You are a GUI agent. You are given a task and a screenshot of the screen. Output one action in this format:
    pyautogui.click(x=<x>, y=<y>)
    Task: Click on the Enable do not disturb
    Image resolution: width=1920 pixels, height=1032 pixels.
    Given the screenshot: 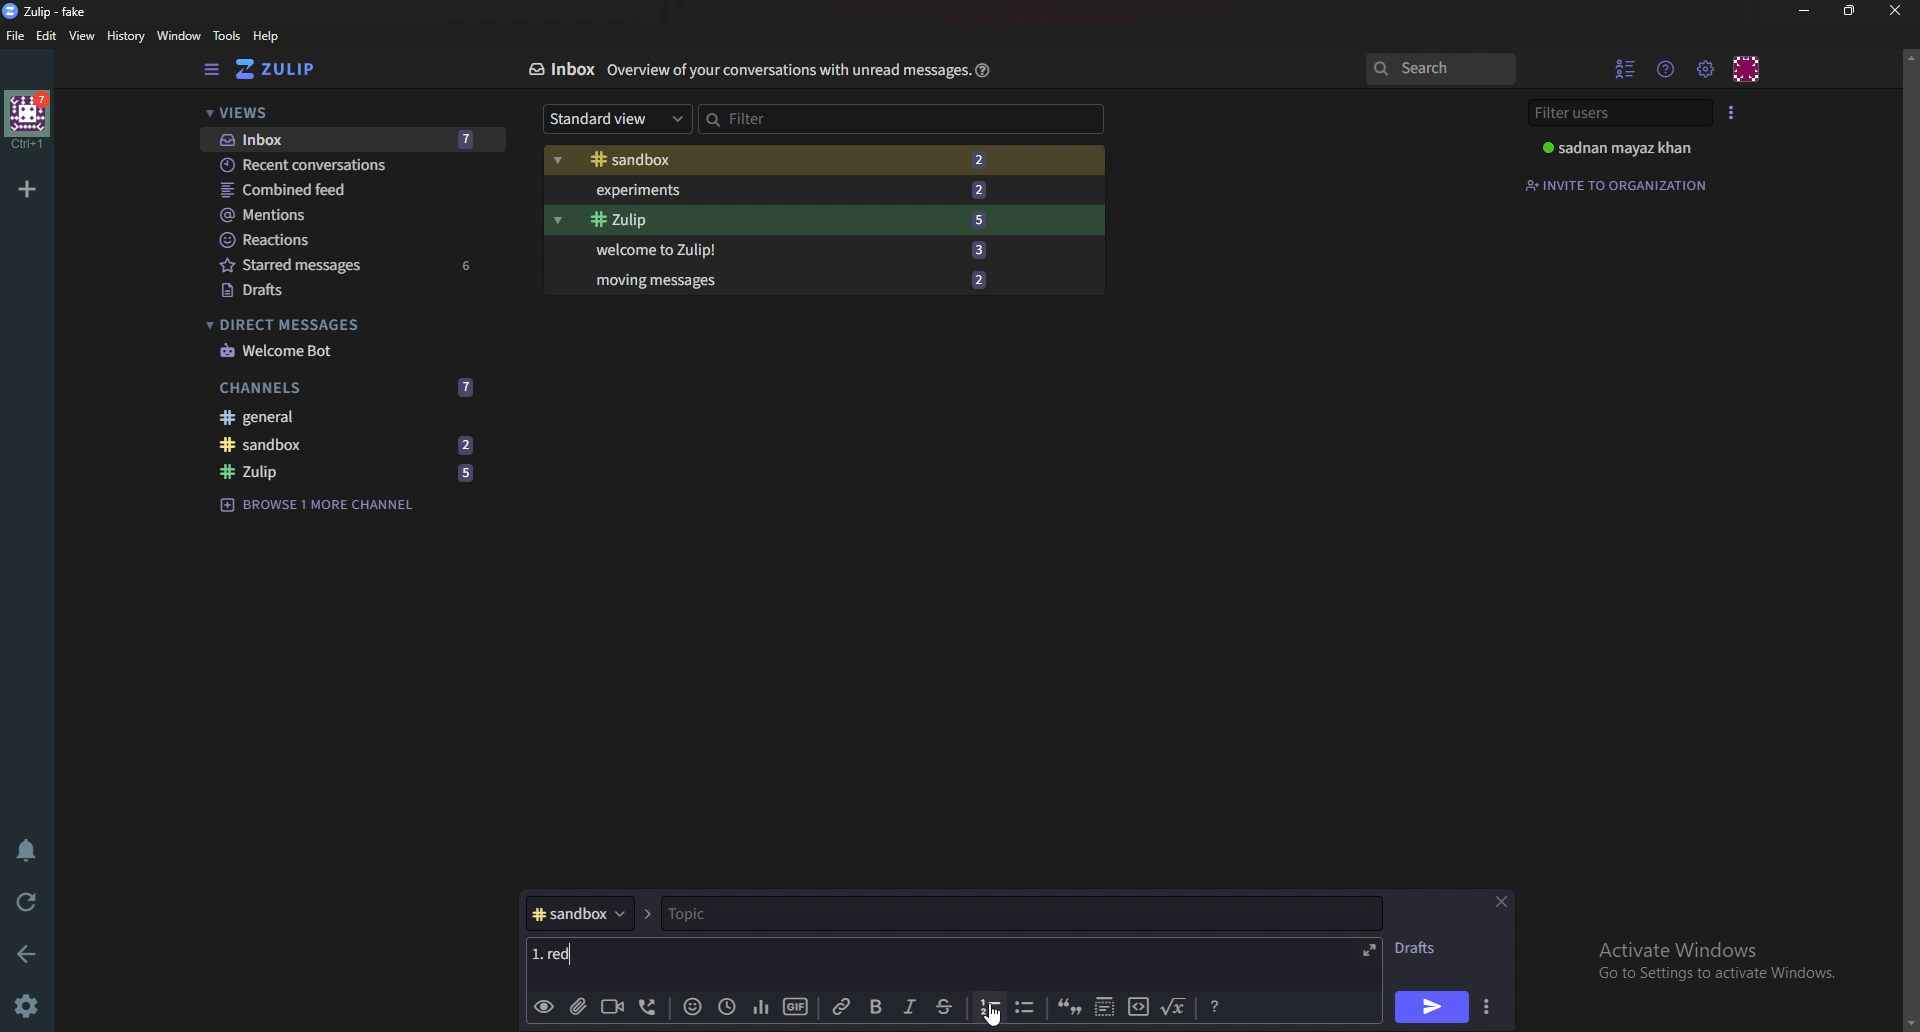 What is the action you would take?
    pyautogui.click(x=24, y=851)
    